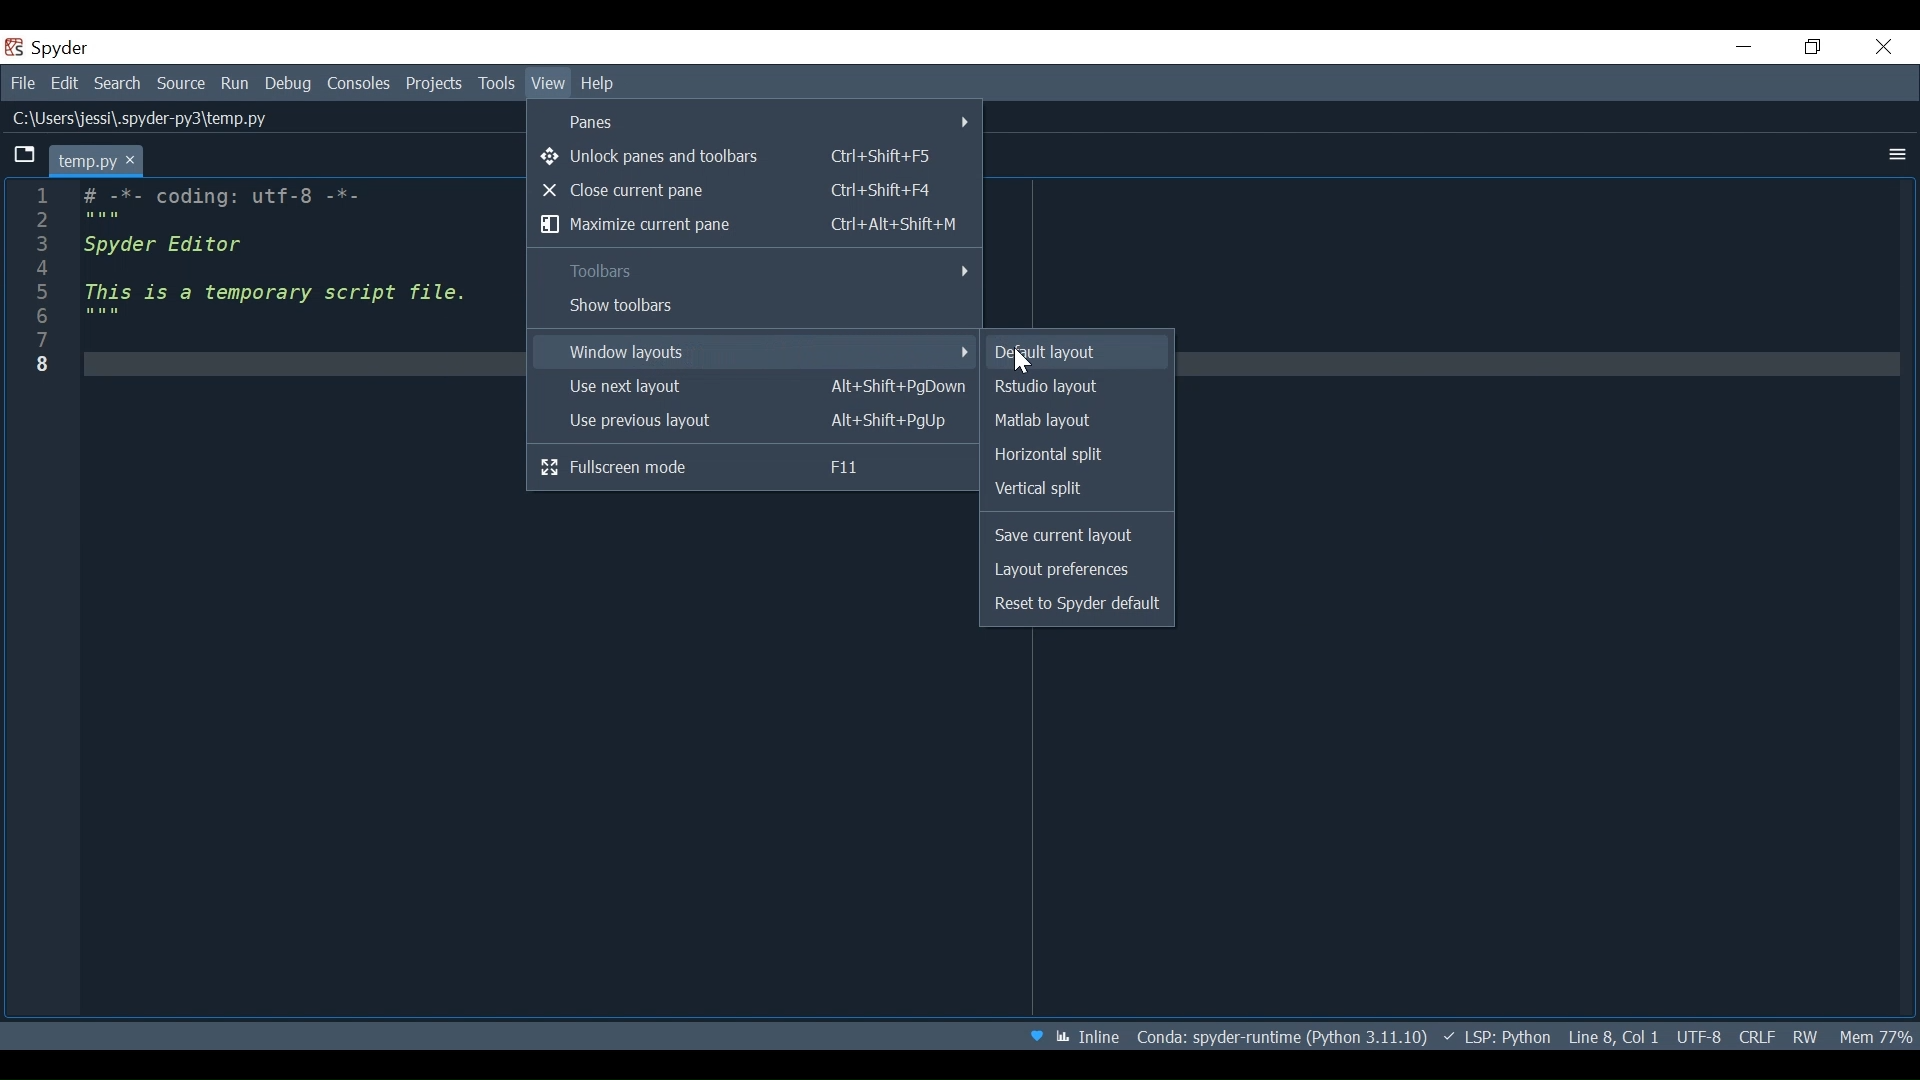  What do you see at coordinates (22, 85) in the screenshot?
I see `File` at bounding box center [22, 85].